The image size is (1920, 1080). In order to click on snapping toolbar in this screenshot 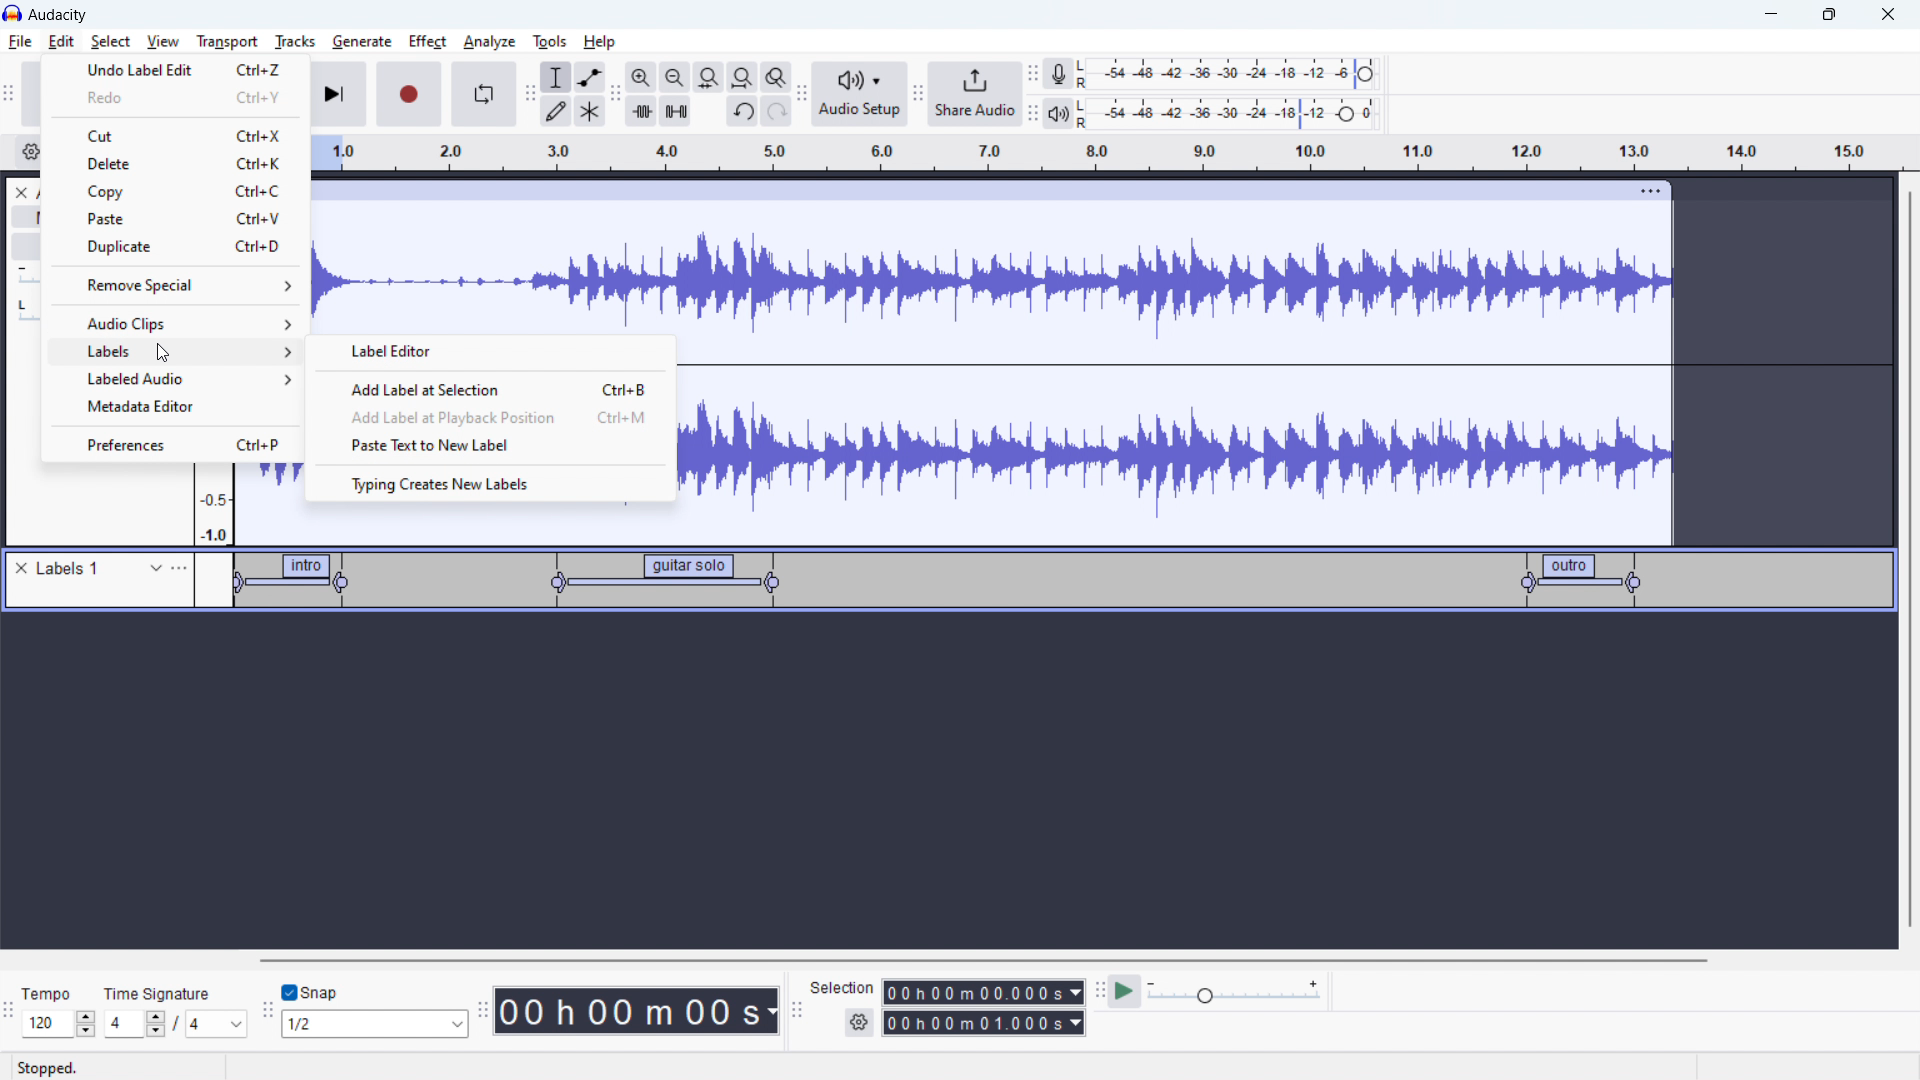, I will do `click(268, 1013)`.